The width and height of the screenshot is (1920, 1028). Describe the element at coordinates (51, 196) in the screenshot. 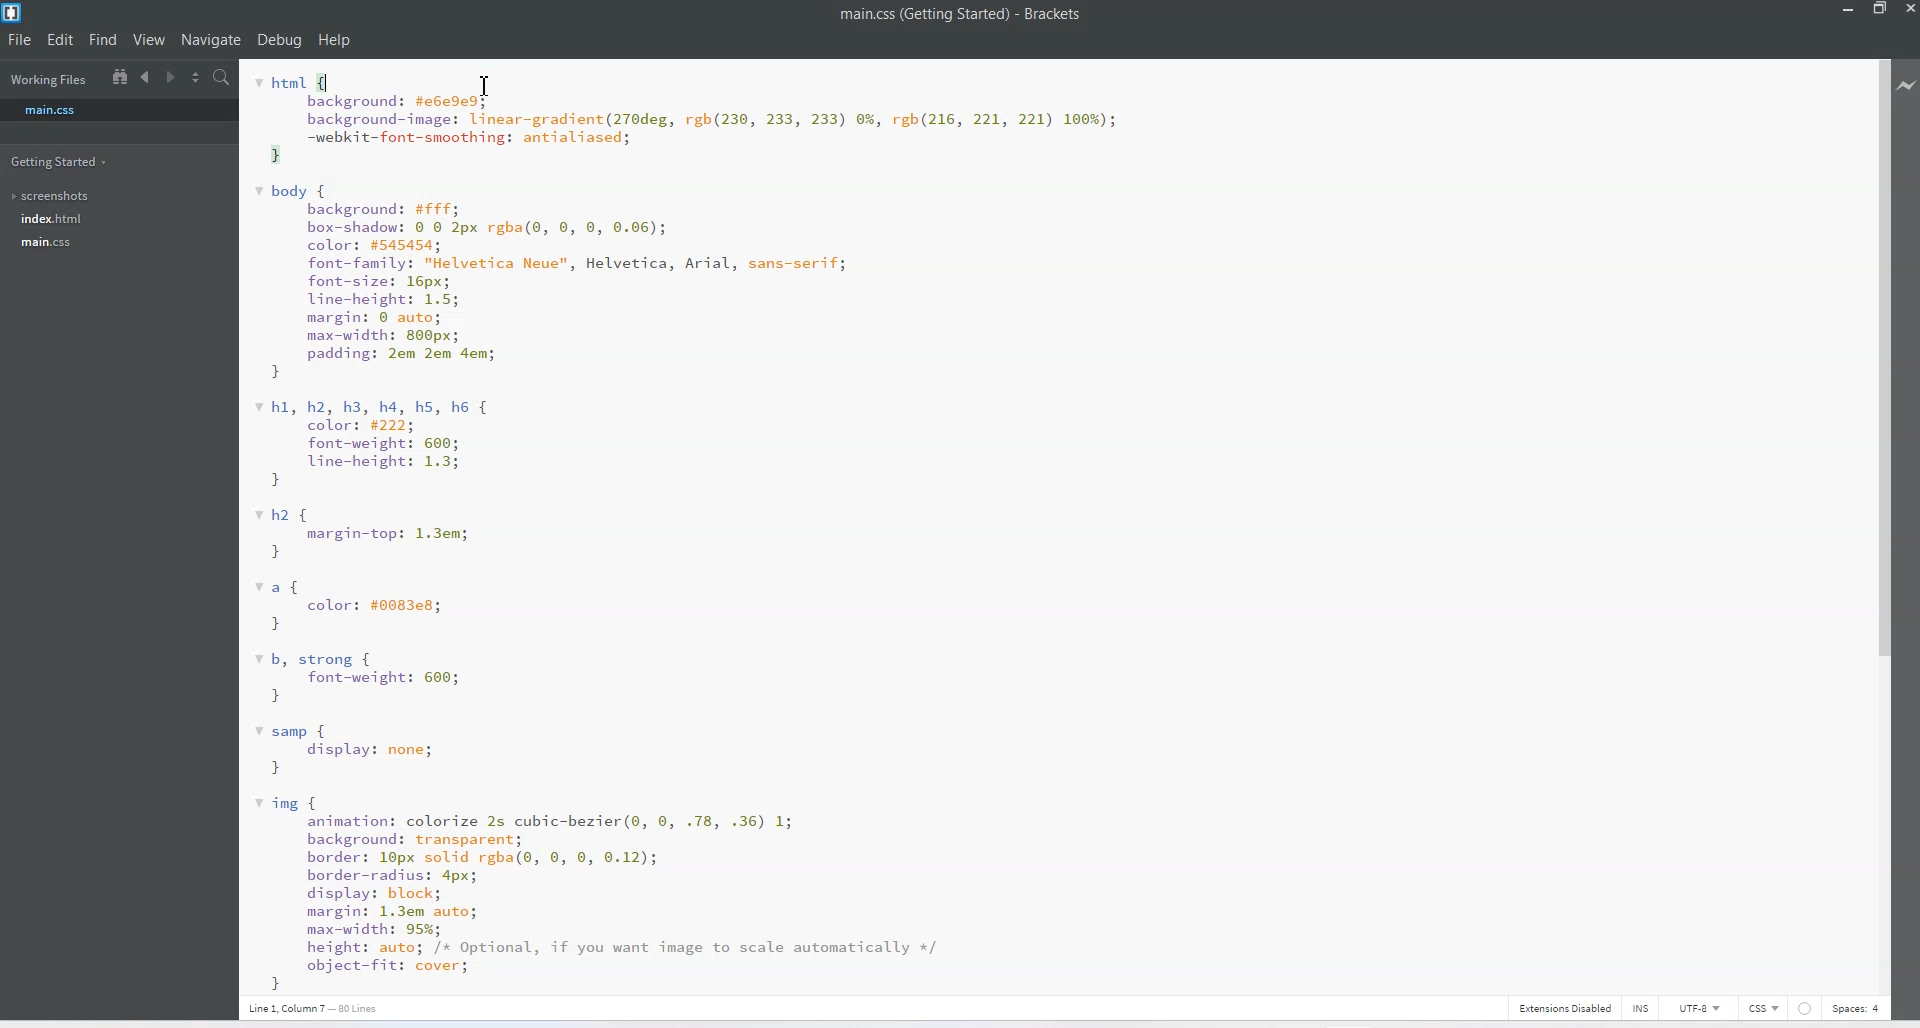

I see `screenshots` at that location.